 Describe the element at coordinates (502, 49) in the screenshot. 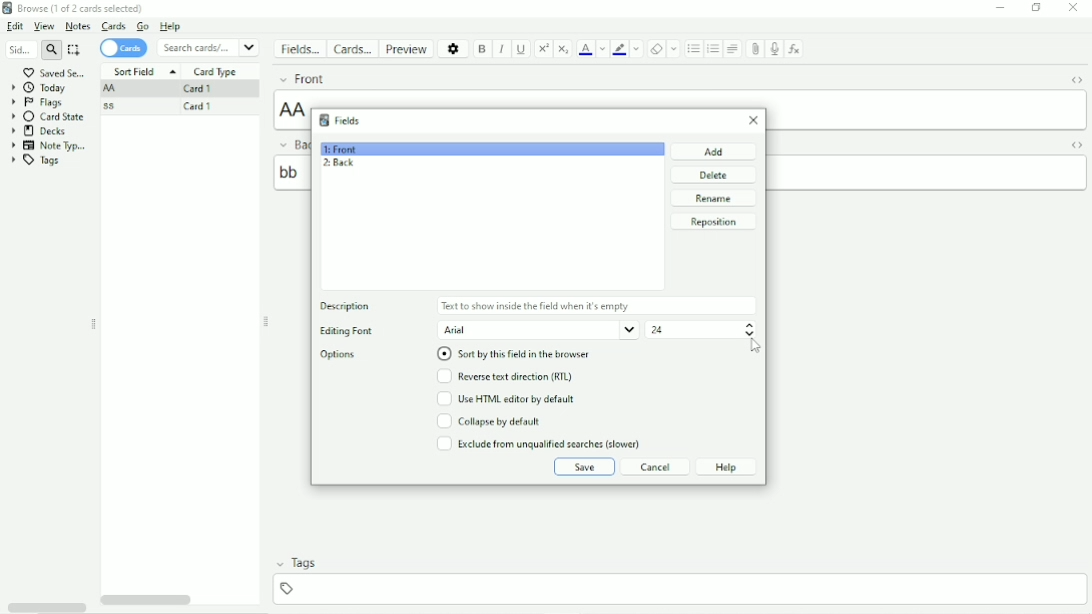

I see `Italic` at that location.